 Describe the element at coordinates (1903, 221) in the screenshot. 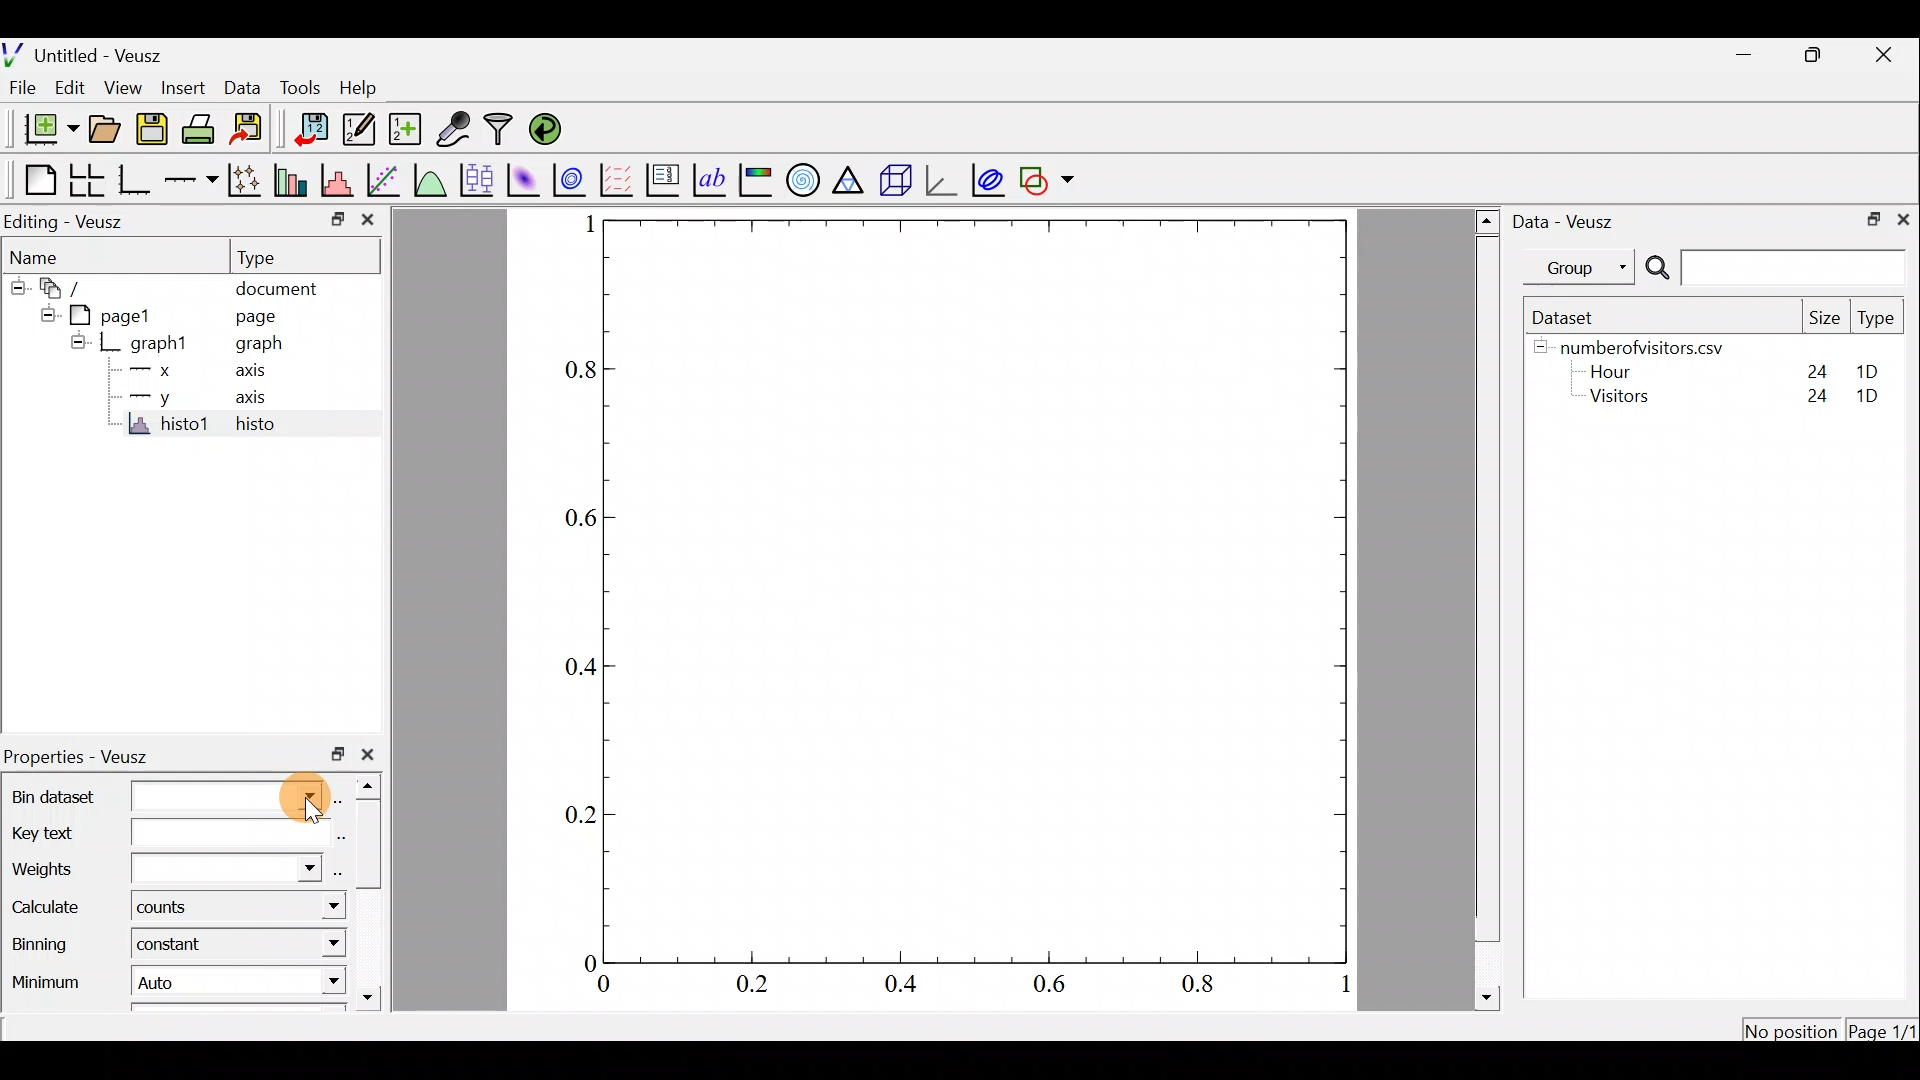

I see `close` at that location.